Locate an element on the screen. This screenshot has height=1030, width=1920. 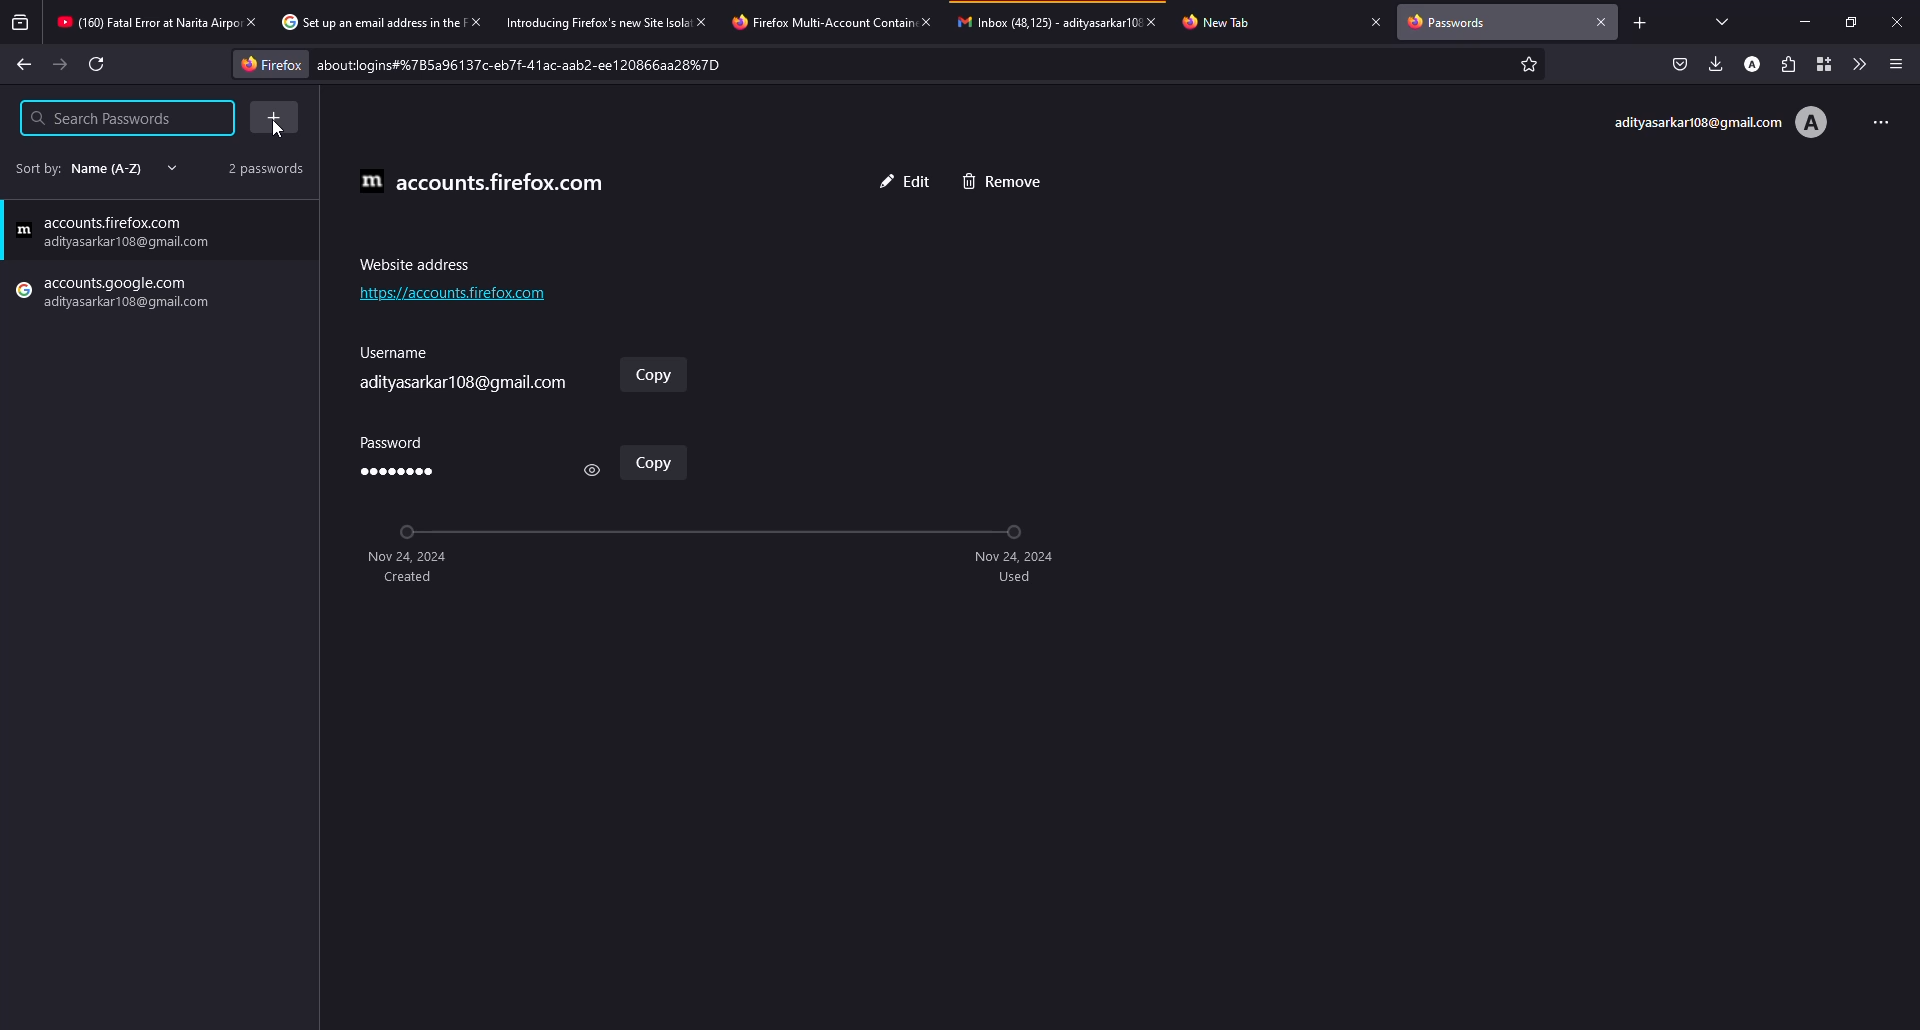
favorites is located at coordinates (1526, 66).